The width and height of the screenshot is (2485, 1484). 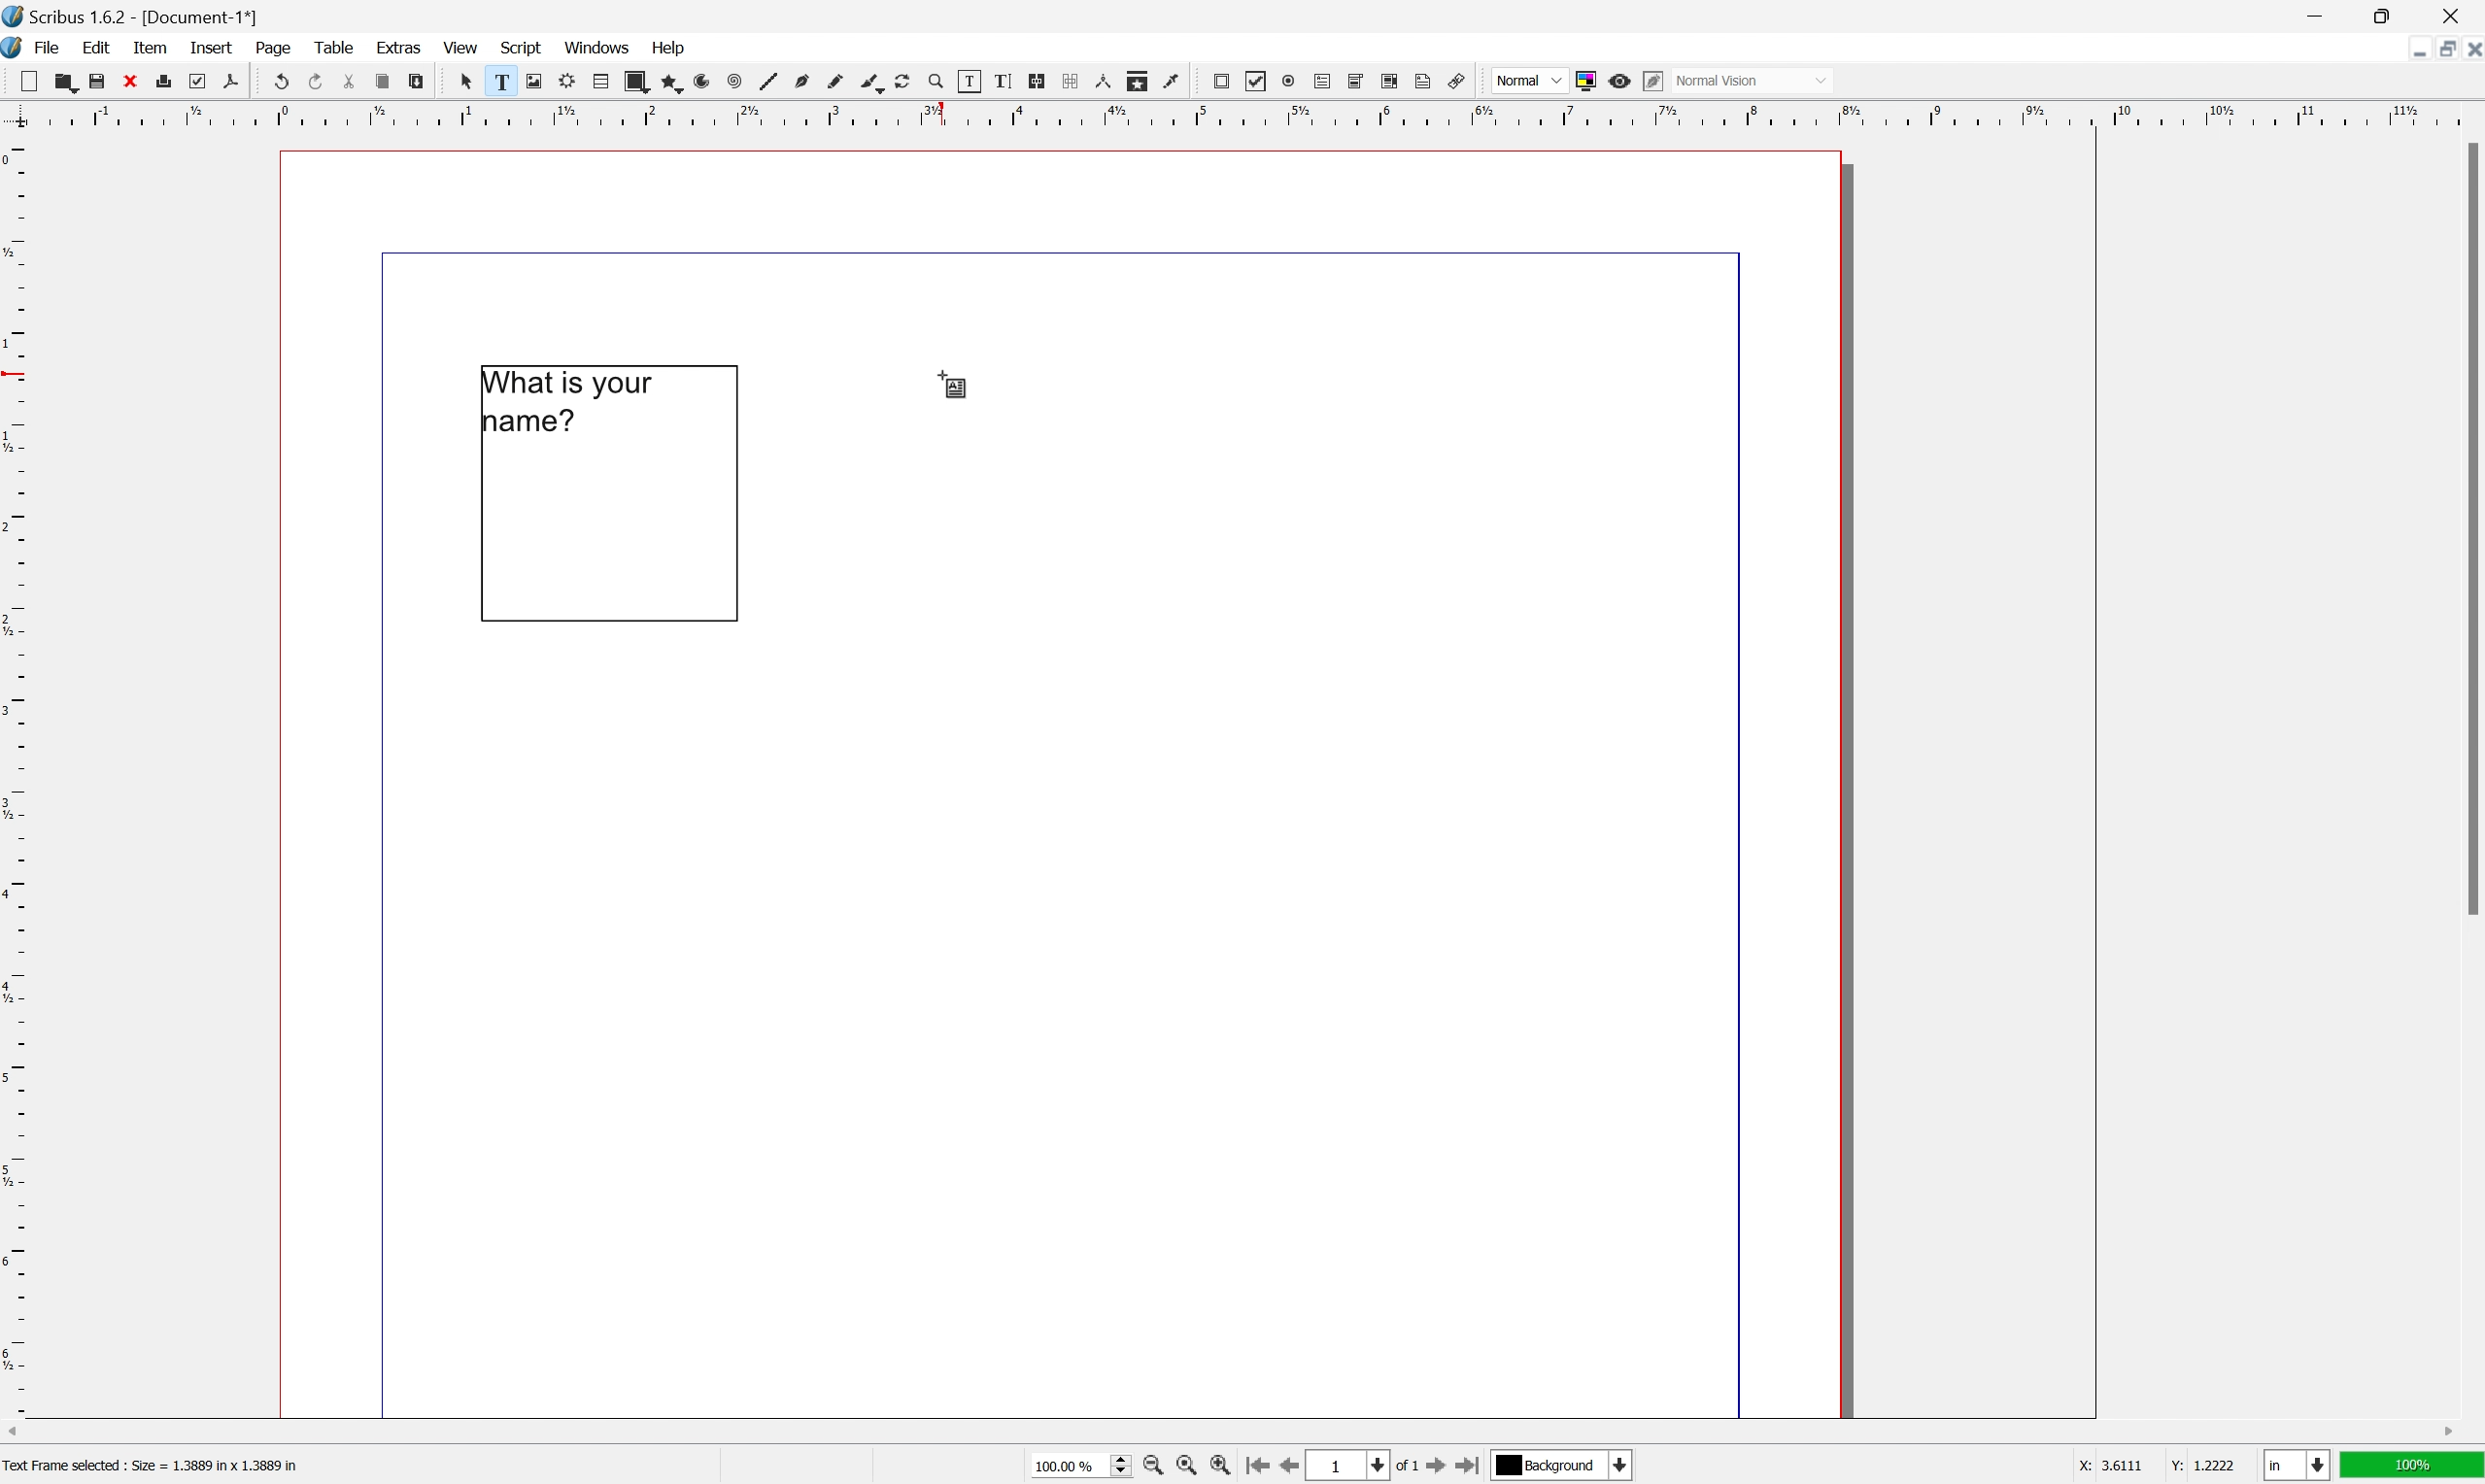 What do you see at coordinates (131, 80) in the screenshot?
I see `close` at bounding box center [131, 80].